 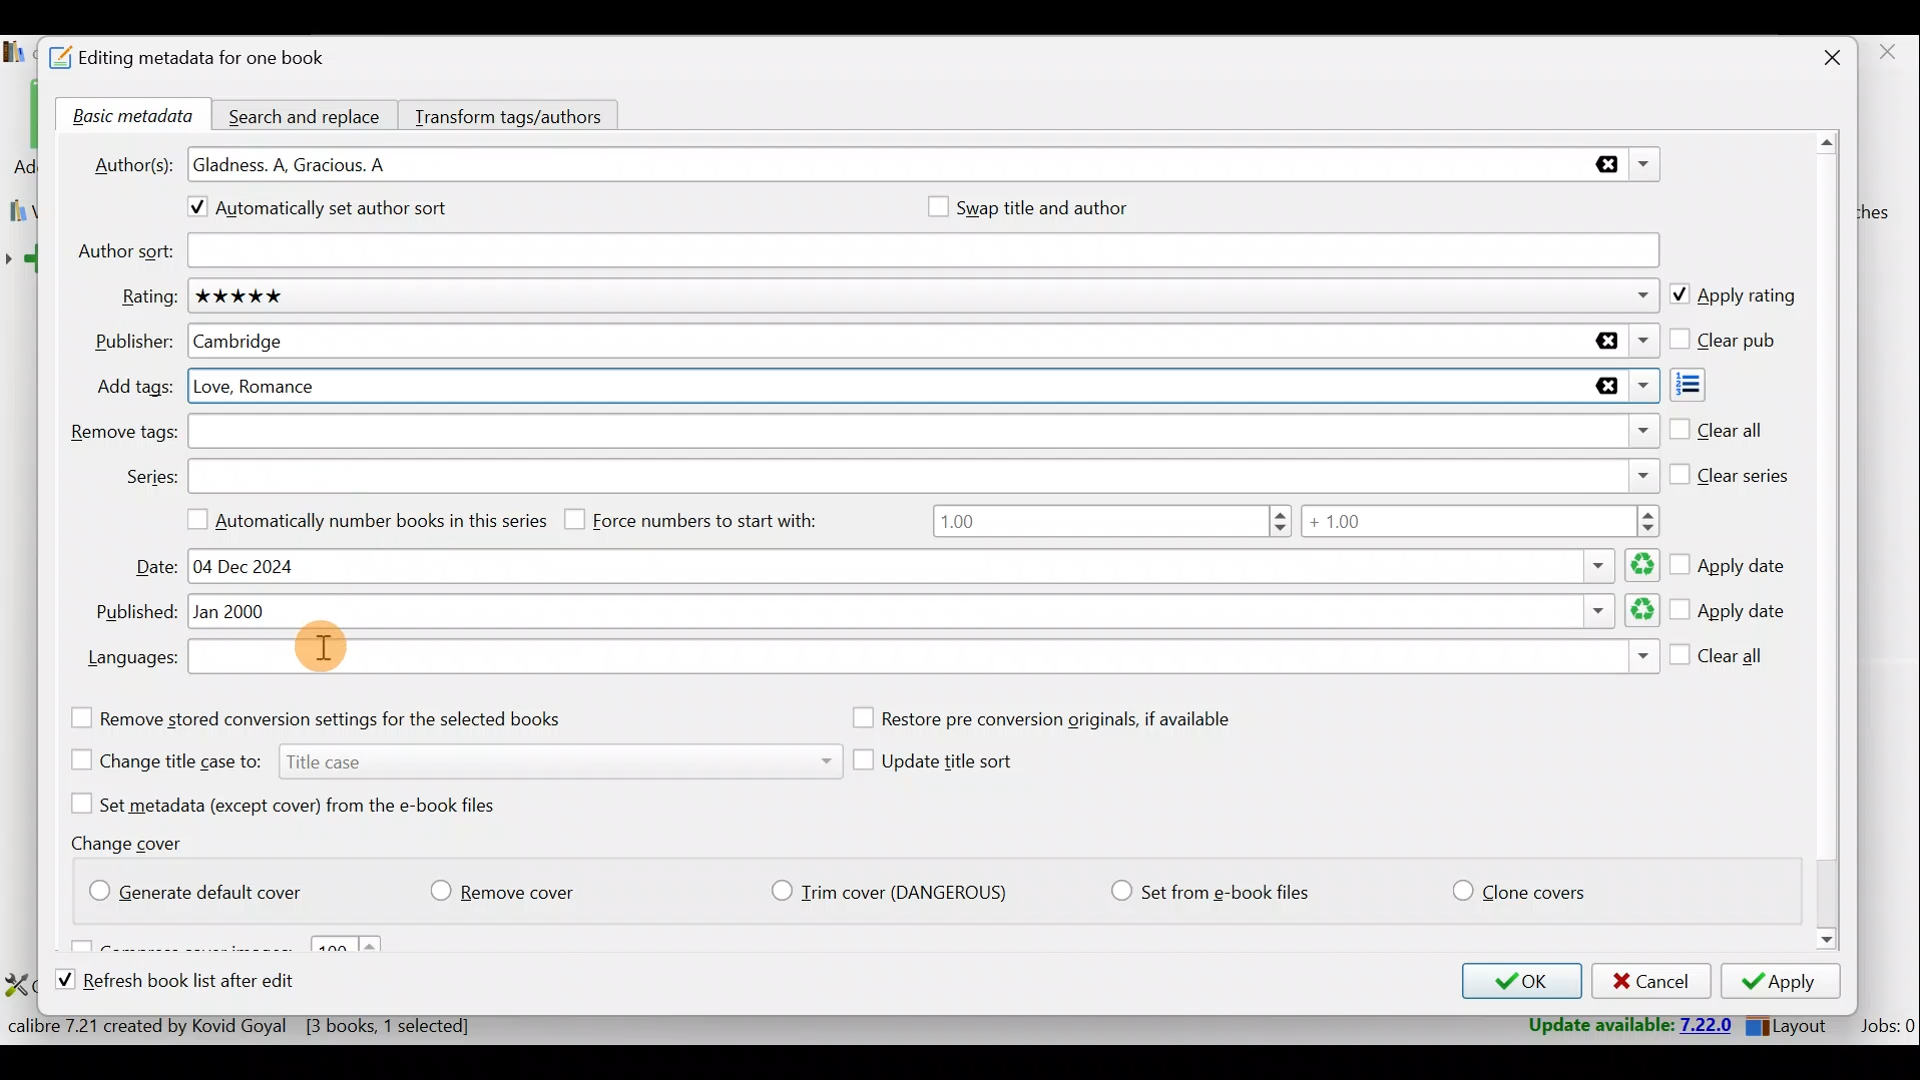 What do you see at coordinates (1791, 1022) in the screenshot?
I see `Layout` at bounding box center [1791, 1022].